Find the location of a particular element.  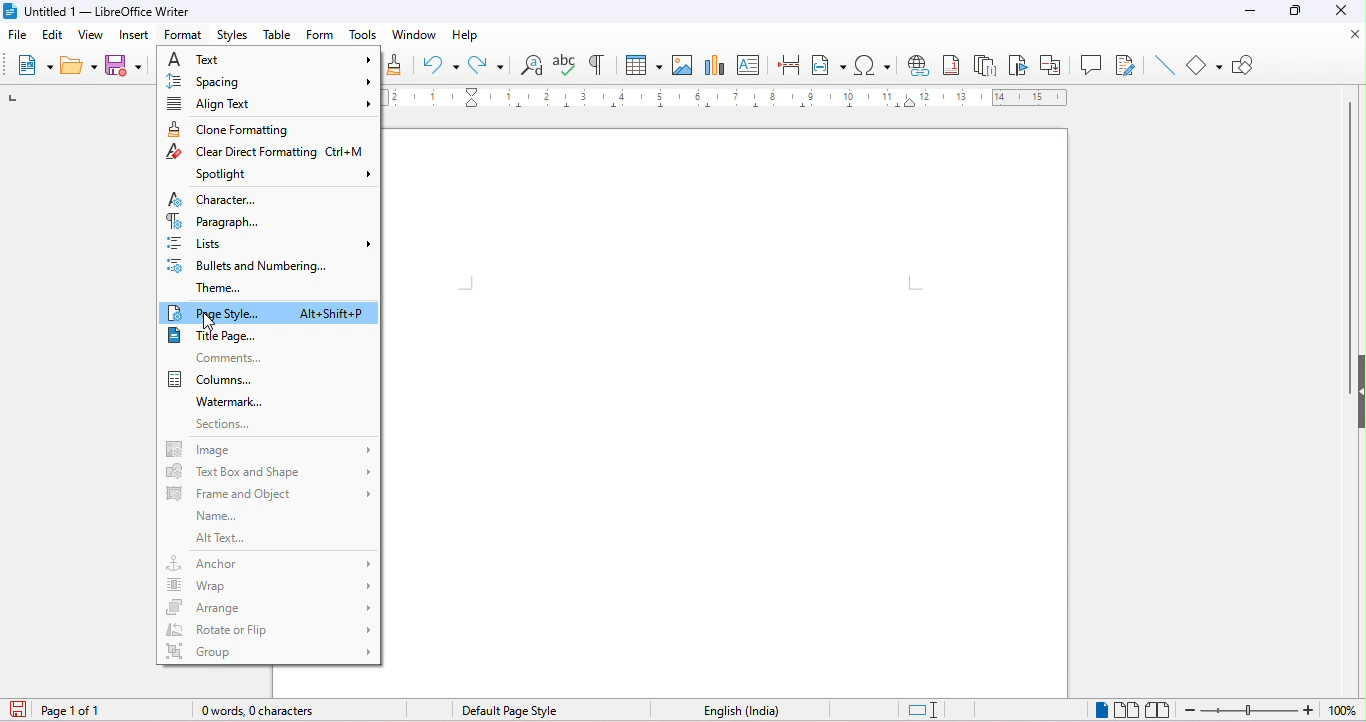

close is located at coordinates (1346, 11).